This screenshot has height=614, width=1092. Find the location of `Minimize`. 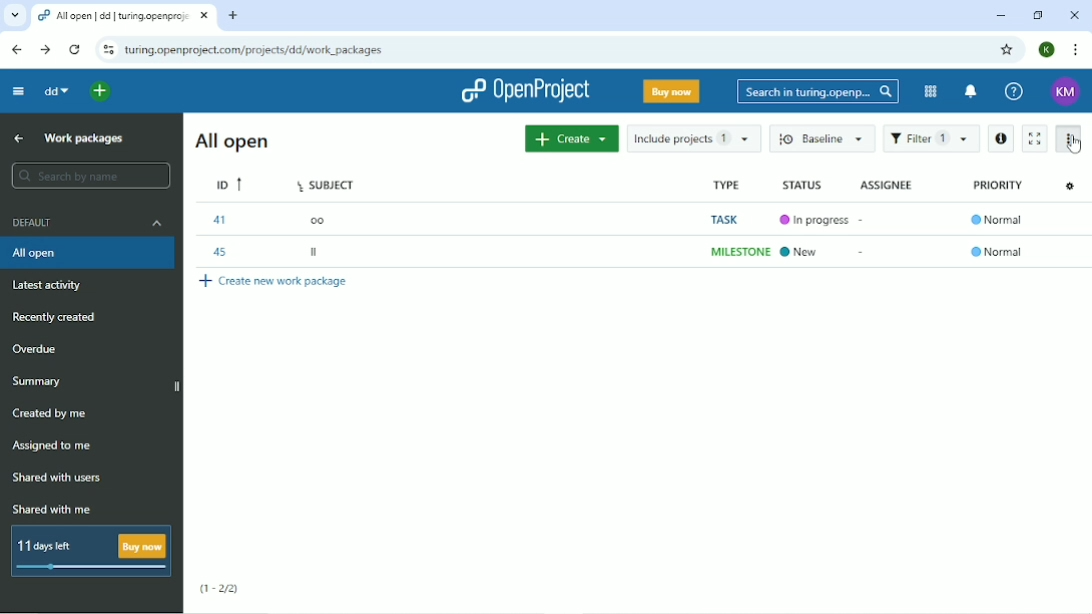

Minimize is located at coordinates (1001, 16).